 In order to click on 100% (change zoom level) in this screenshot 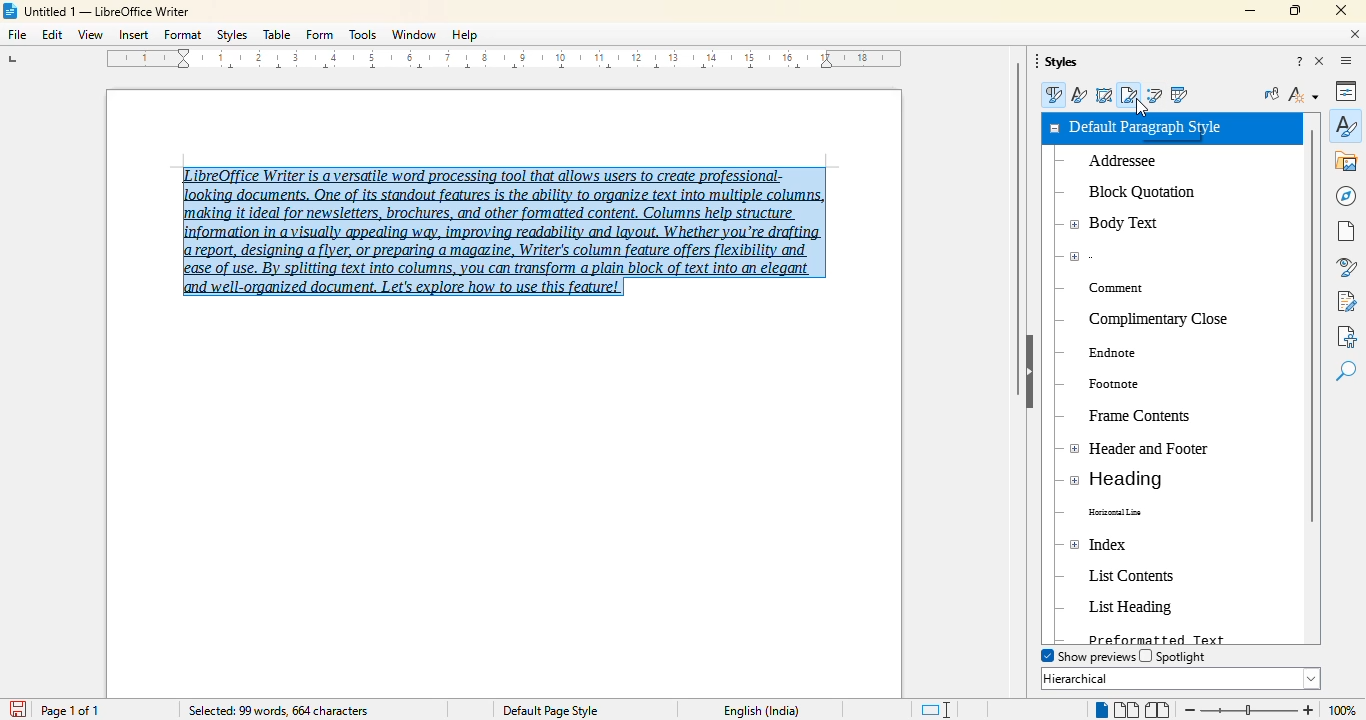, I will do `click(1345, 711)`.